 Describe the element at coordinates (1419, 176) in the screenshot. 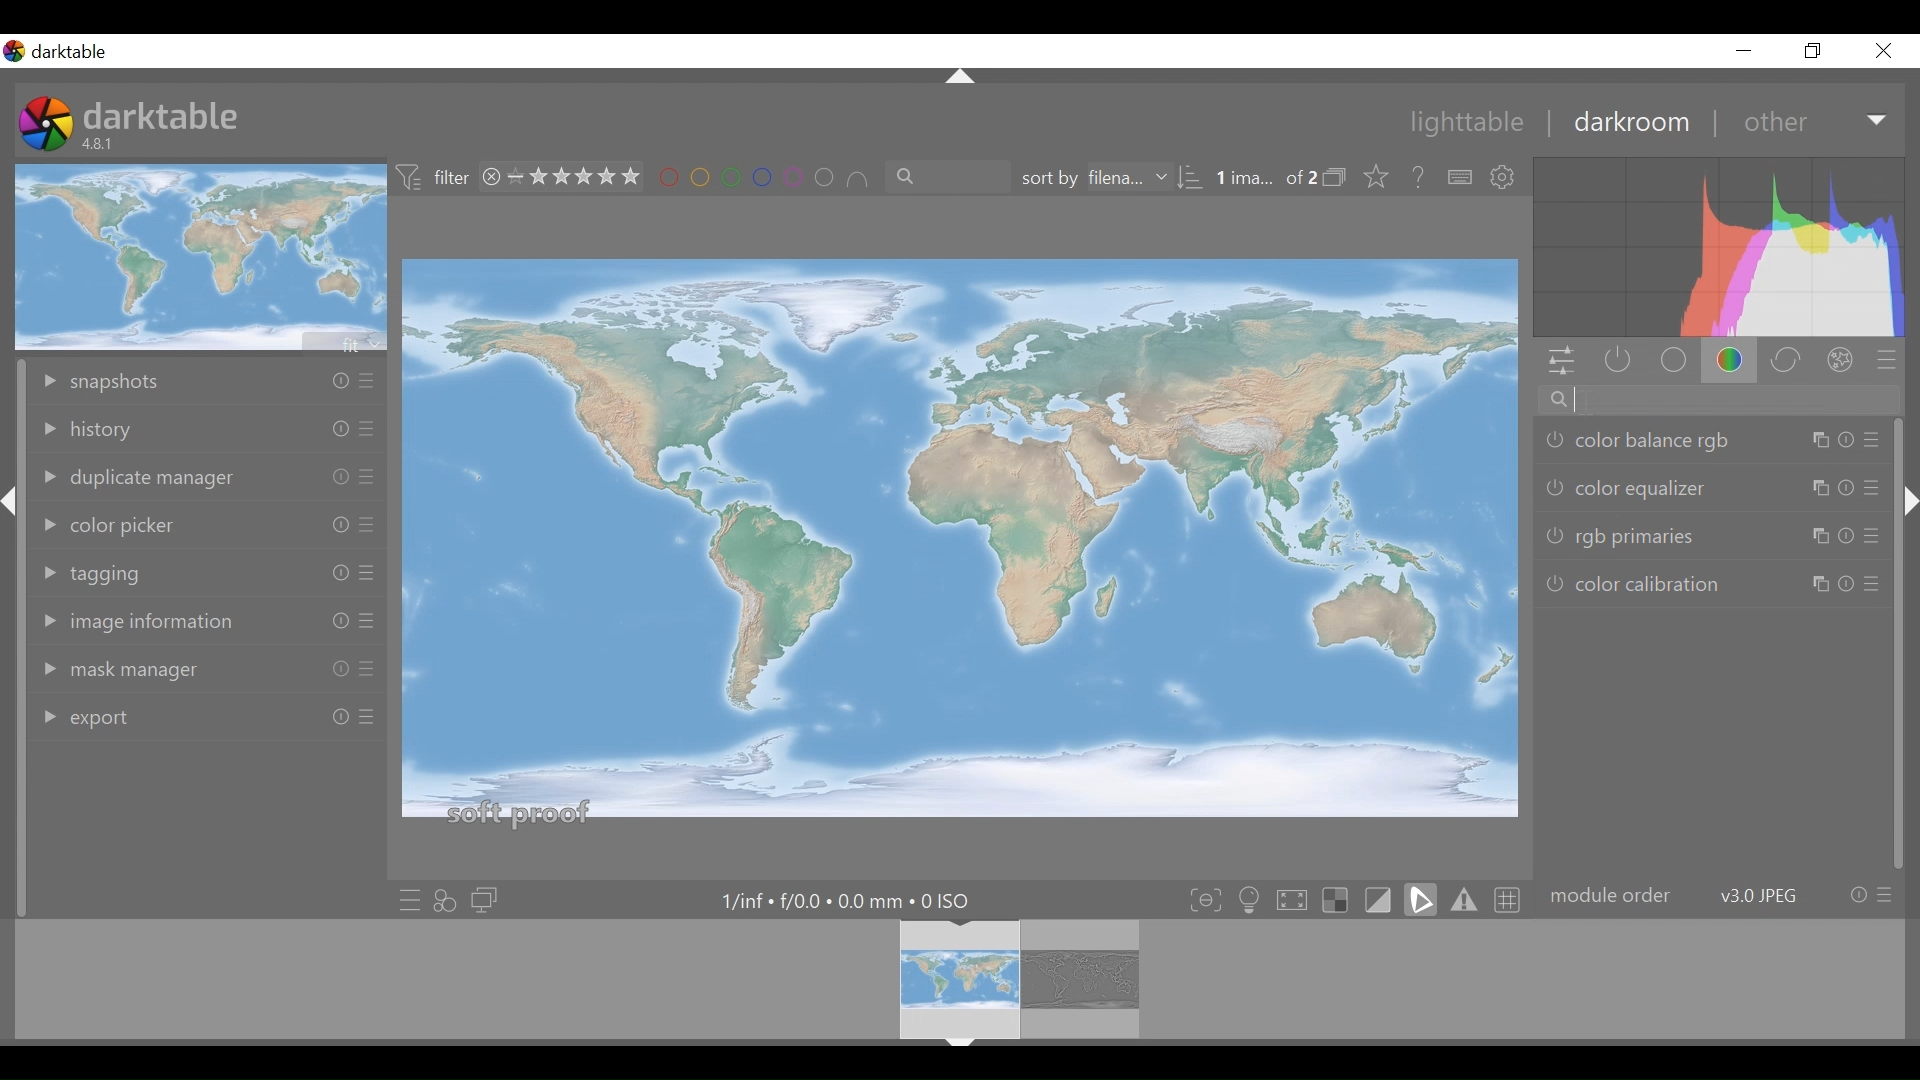

I see `Help` at that location.